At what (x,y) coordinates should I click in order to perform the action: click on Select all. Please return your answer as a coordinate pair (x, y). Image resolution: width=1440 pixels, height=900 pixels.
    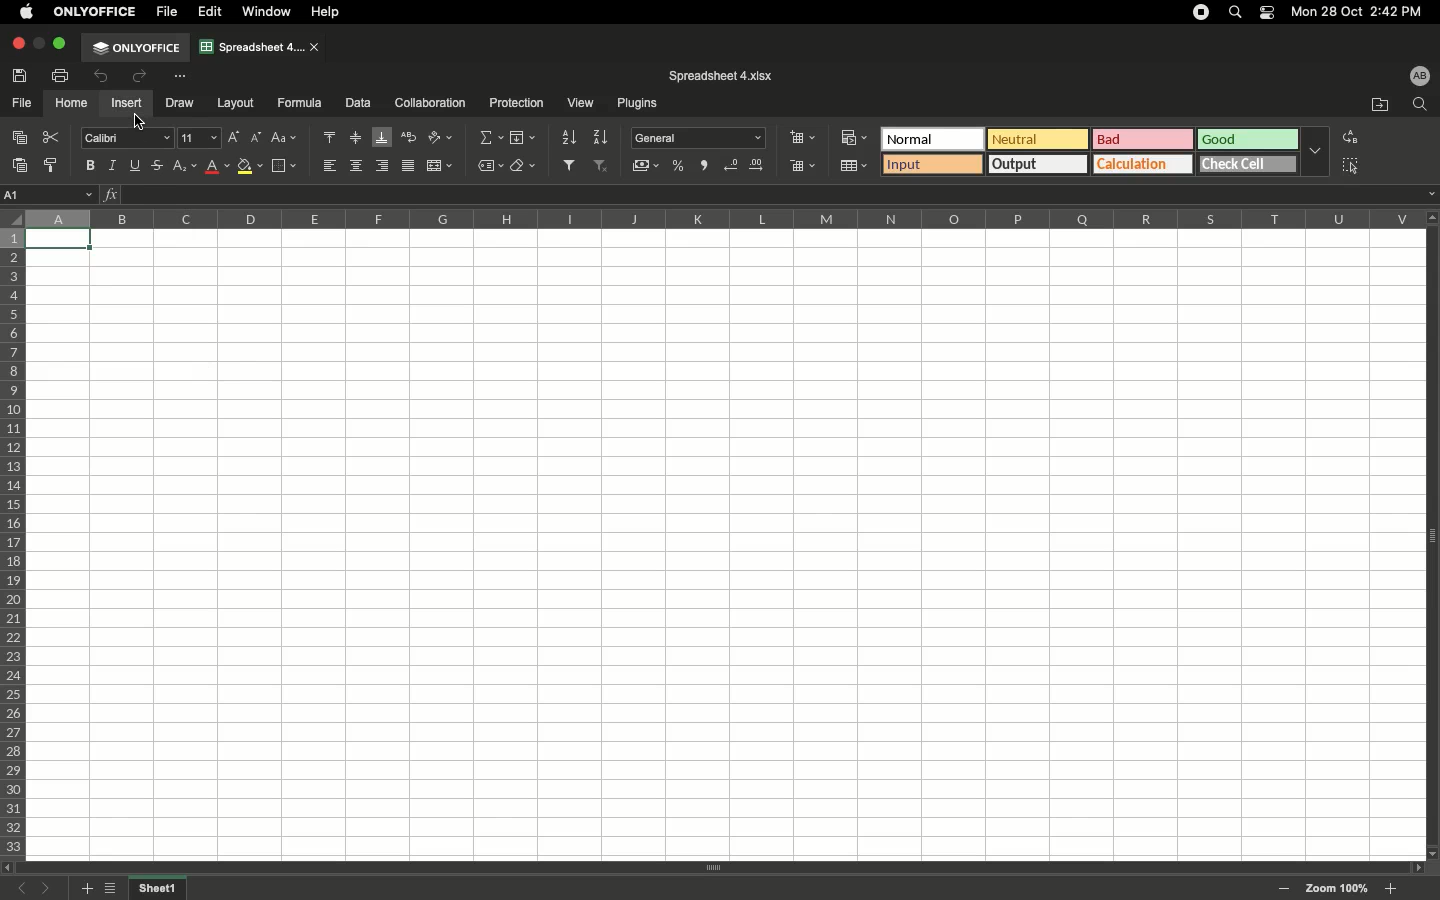
    Looking at the image, I should click on (1350, 166).